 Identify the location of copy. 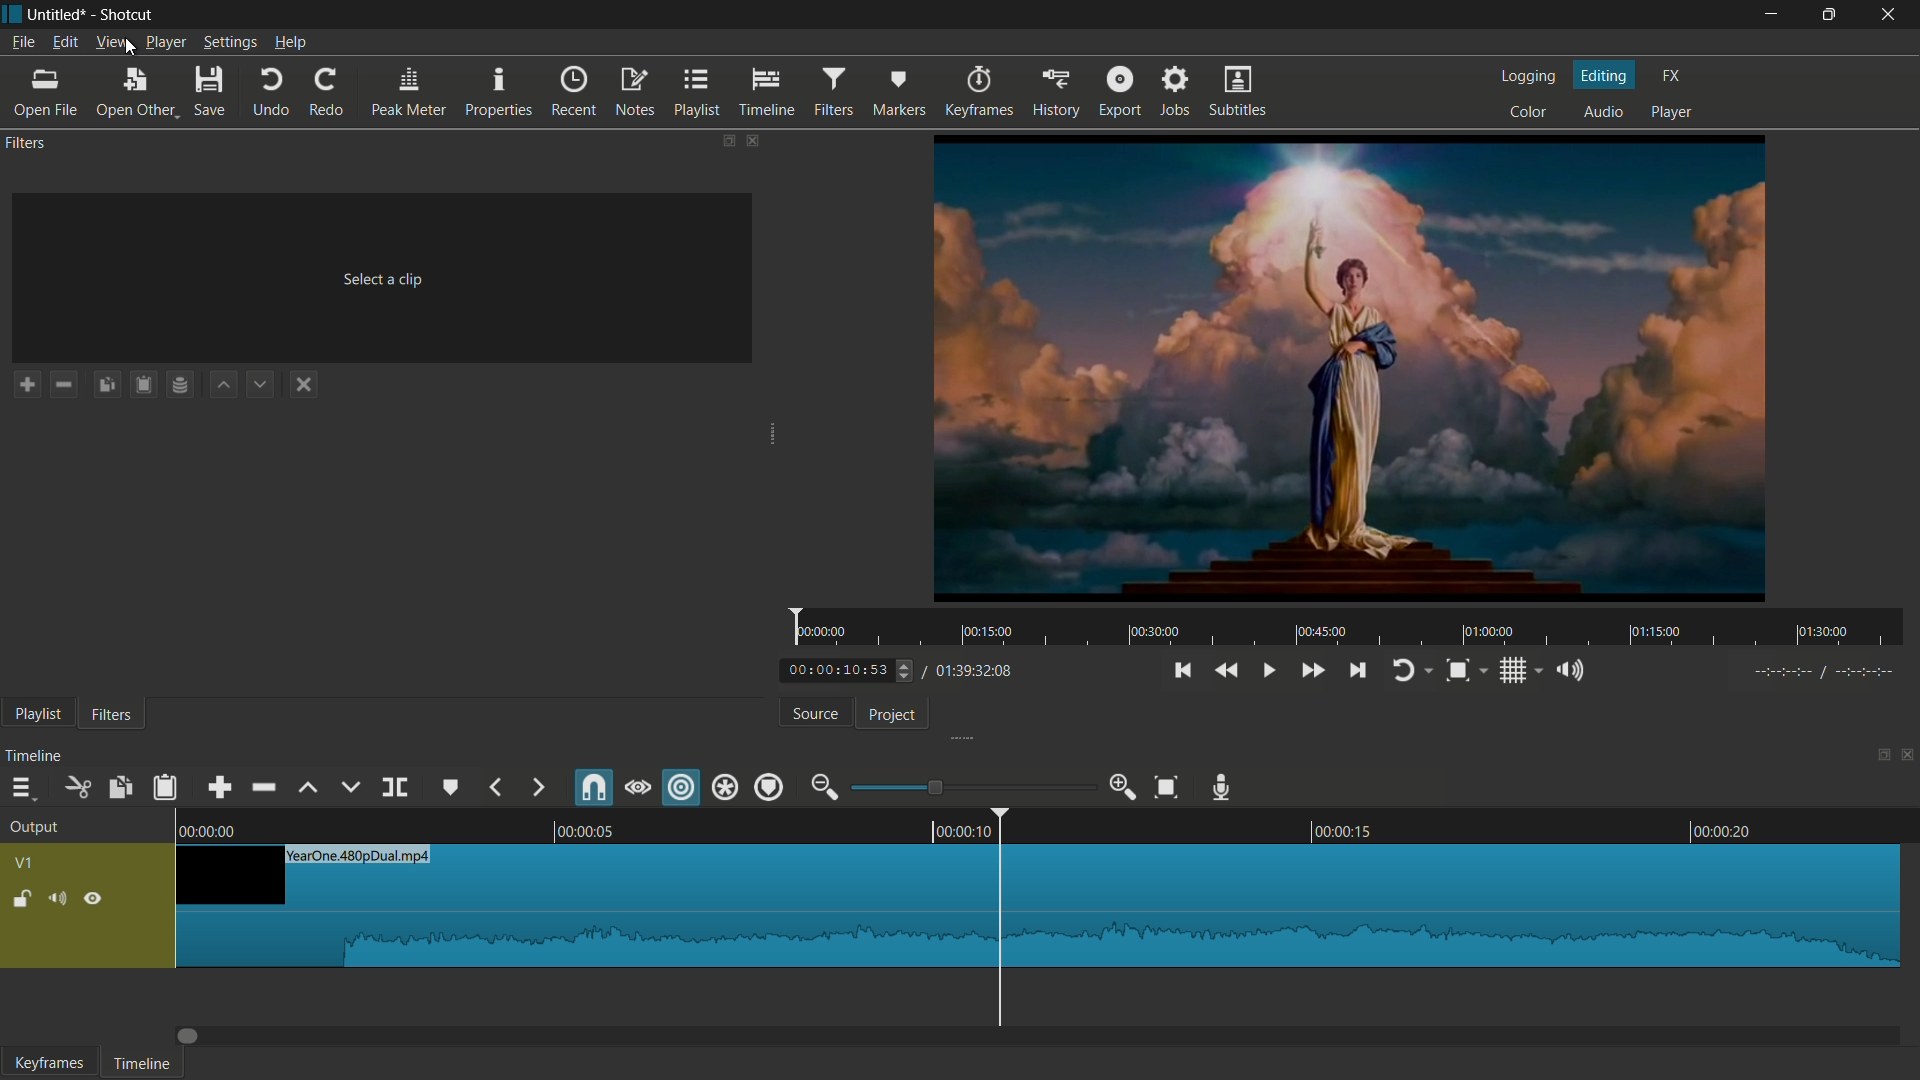
(119, 789).